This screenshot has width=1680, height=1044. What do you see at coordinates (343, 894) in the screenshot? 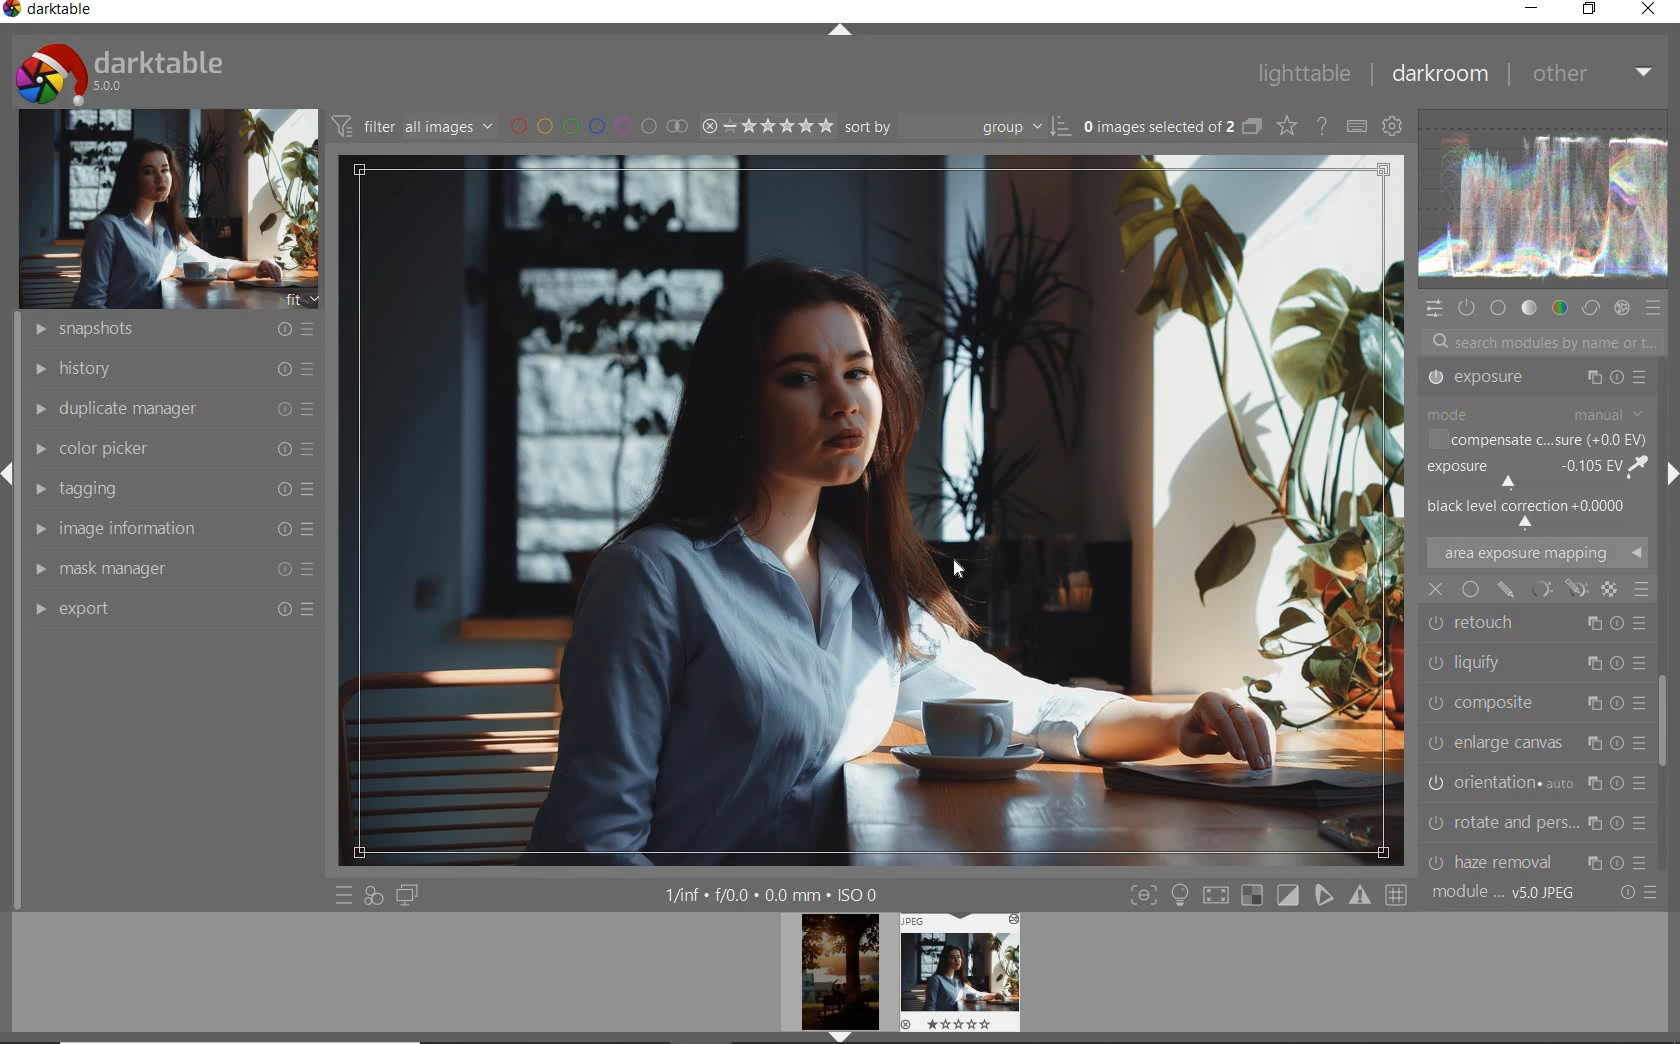
I see `QUICK ACCESS TO PRESET` at bounding box center [343, 894].